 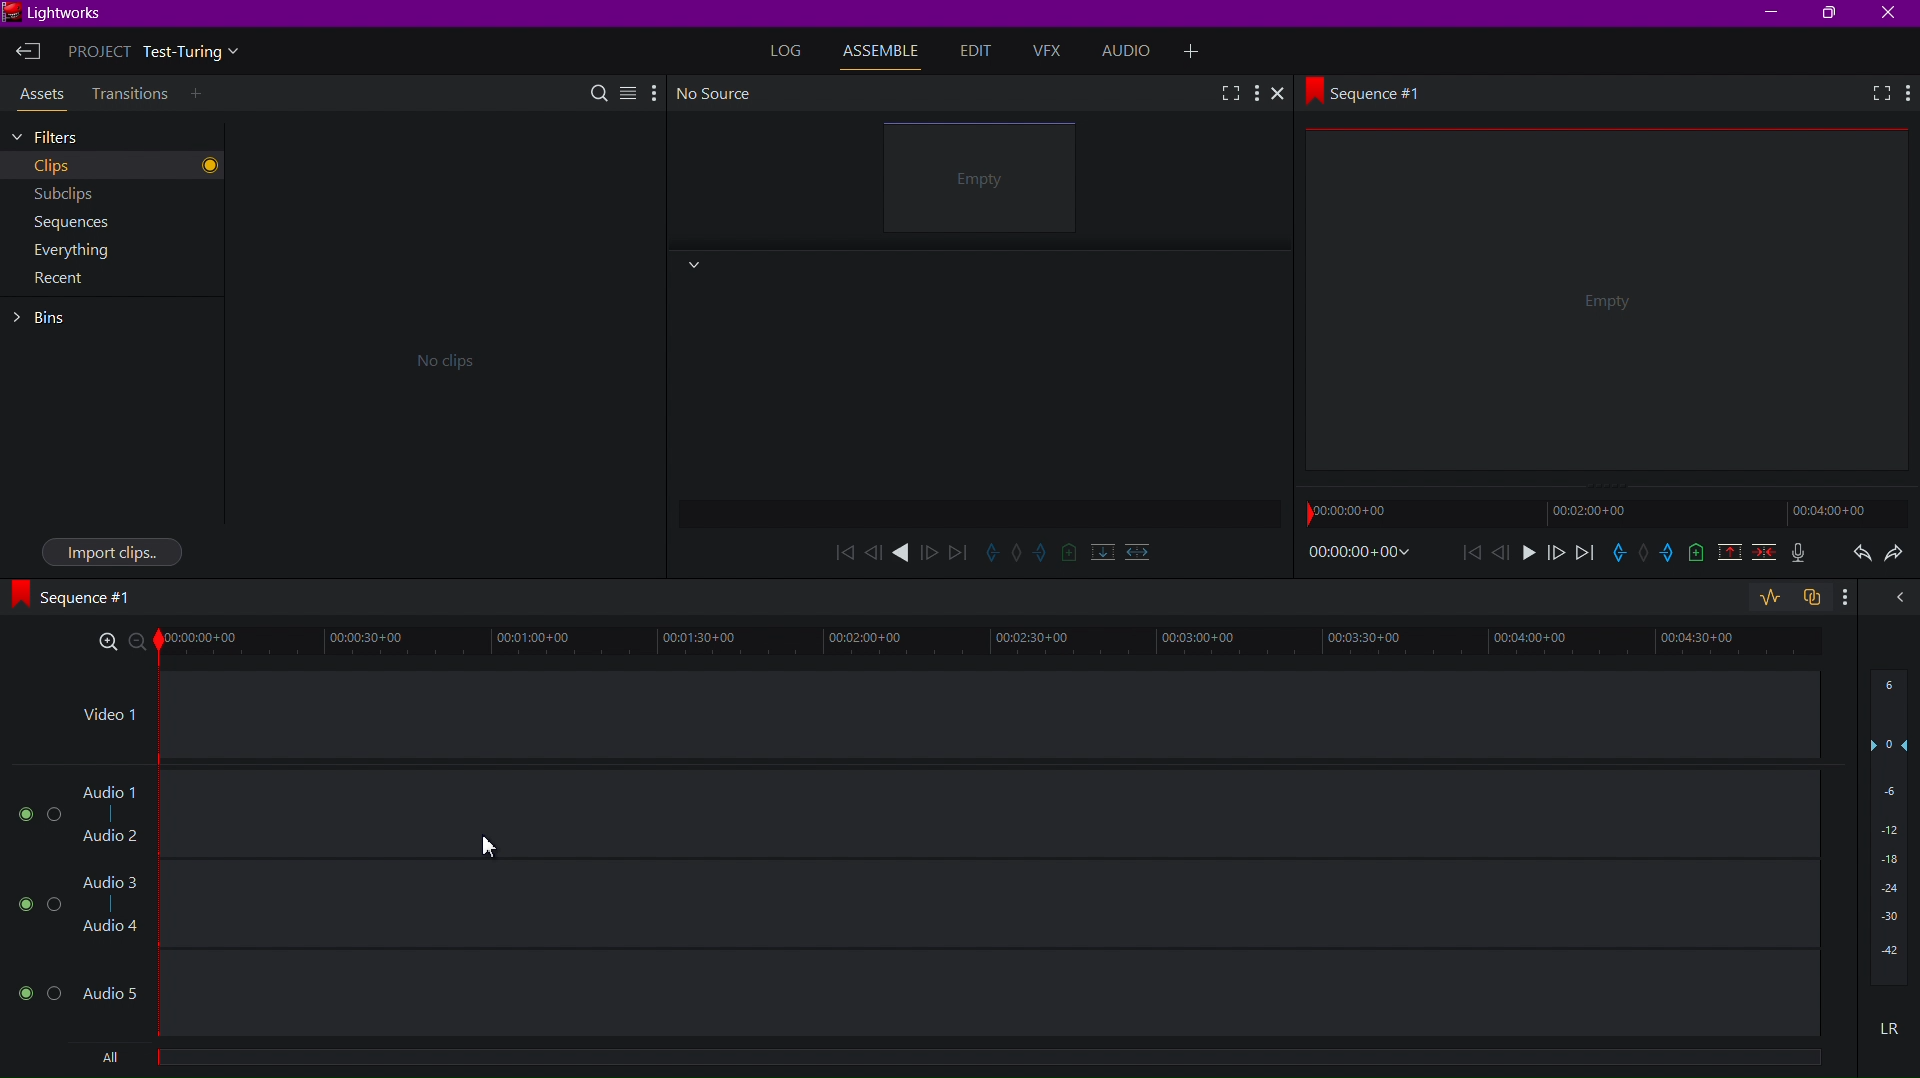 I want to click on Transitions, so click(x=128, y=94).